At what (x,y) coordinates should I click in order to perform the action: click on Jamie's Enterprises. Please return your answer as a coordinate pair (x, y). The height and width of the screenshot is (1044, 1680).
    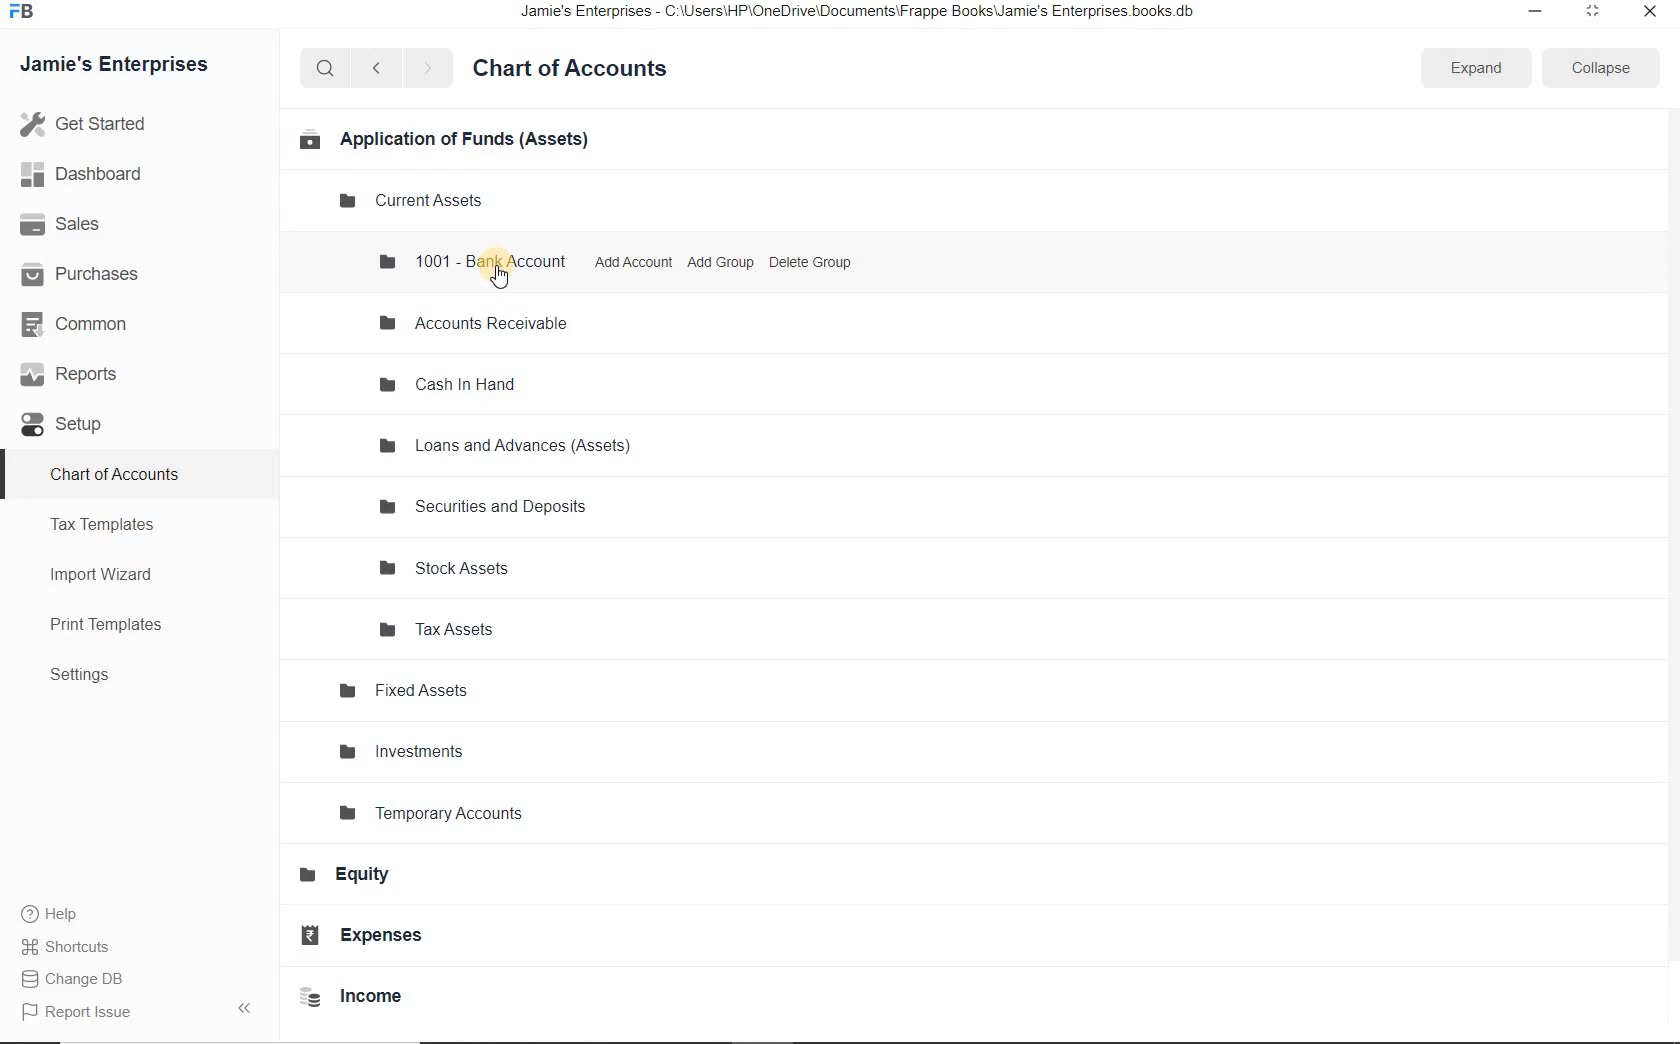
    Looking at the image, I should click on (122, 66).